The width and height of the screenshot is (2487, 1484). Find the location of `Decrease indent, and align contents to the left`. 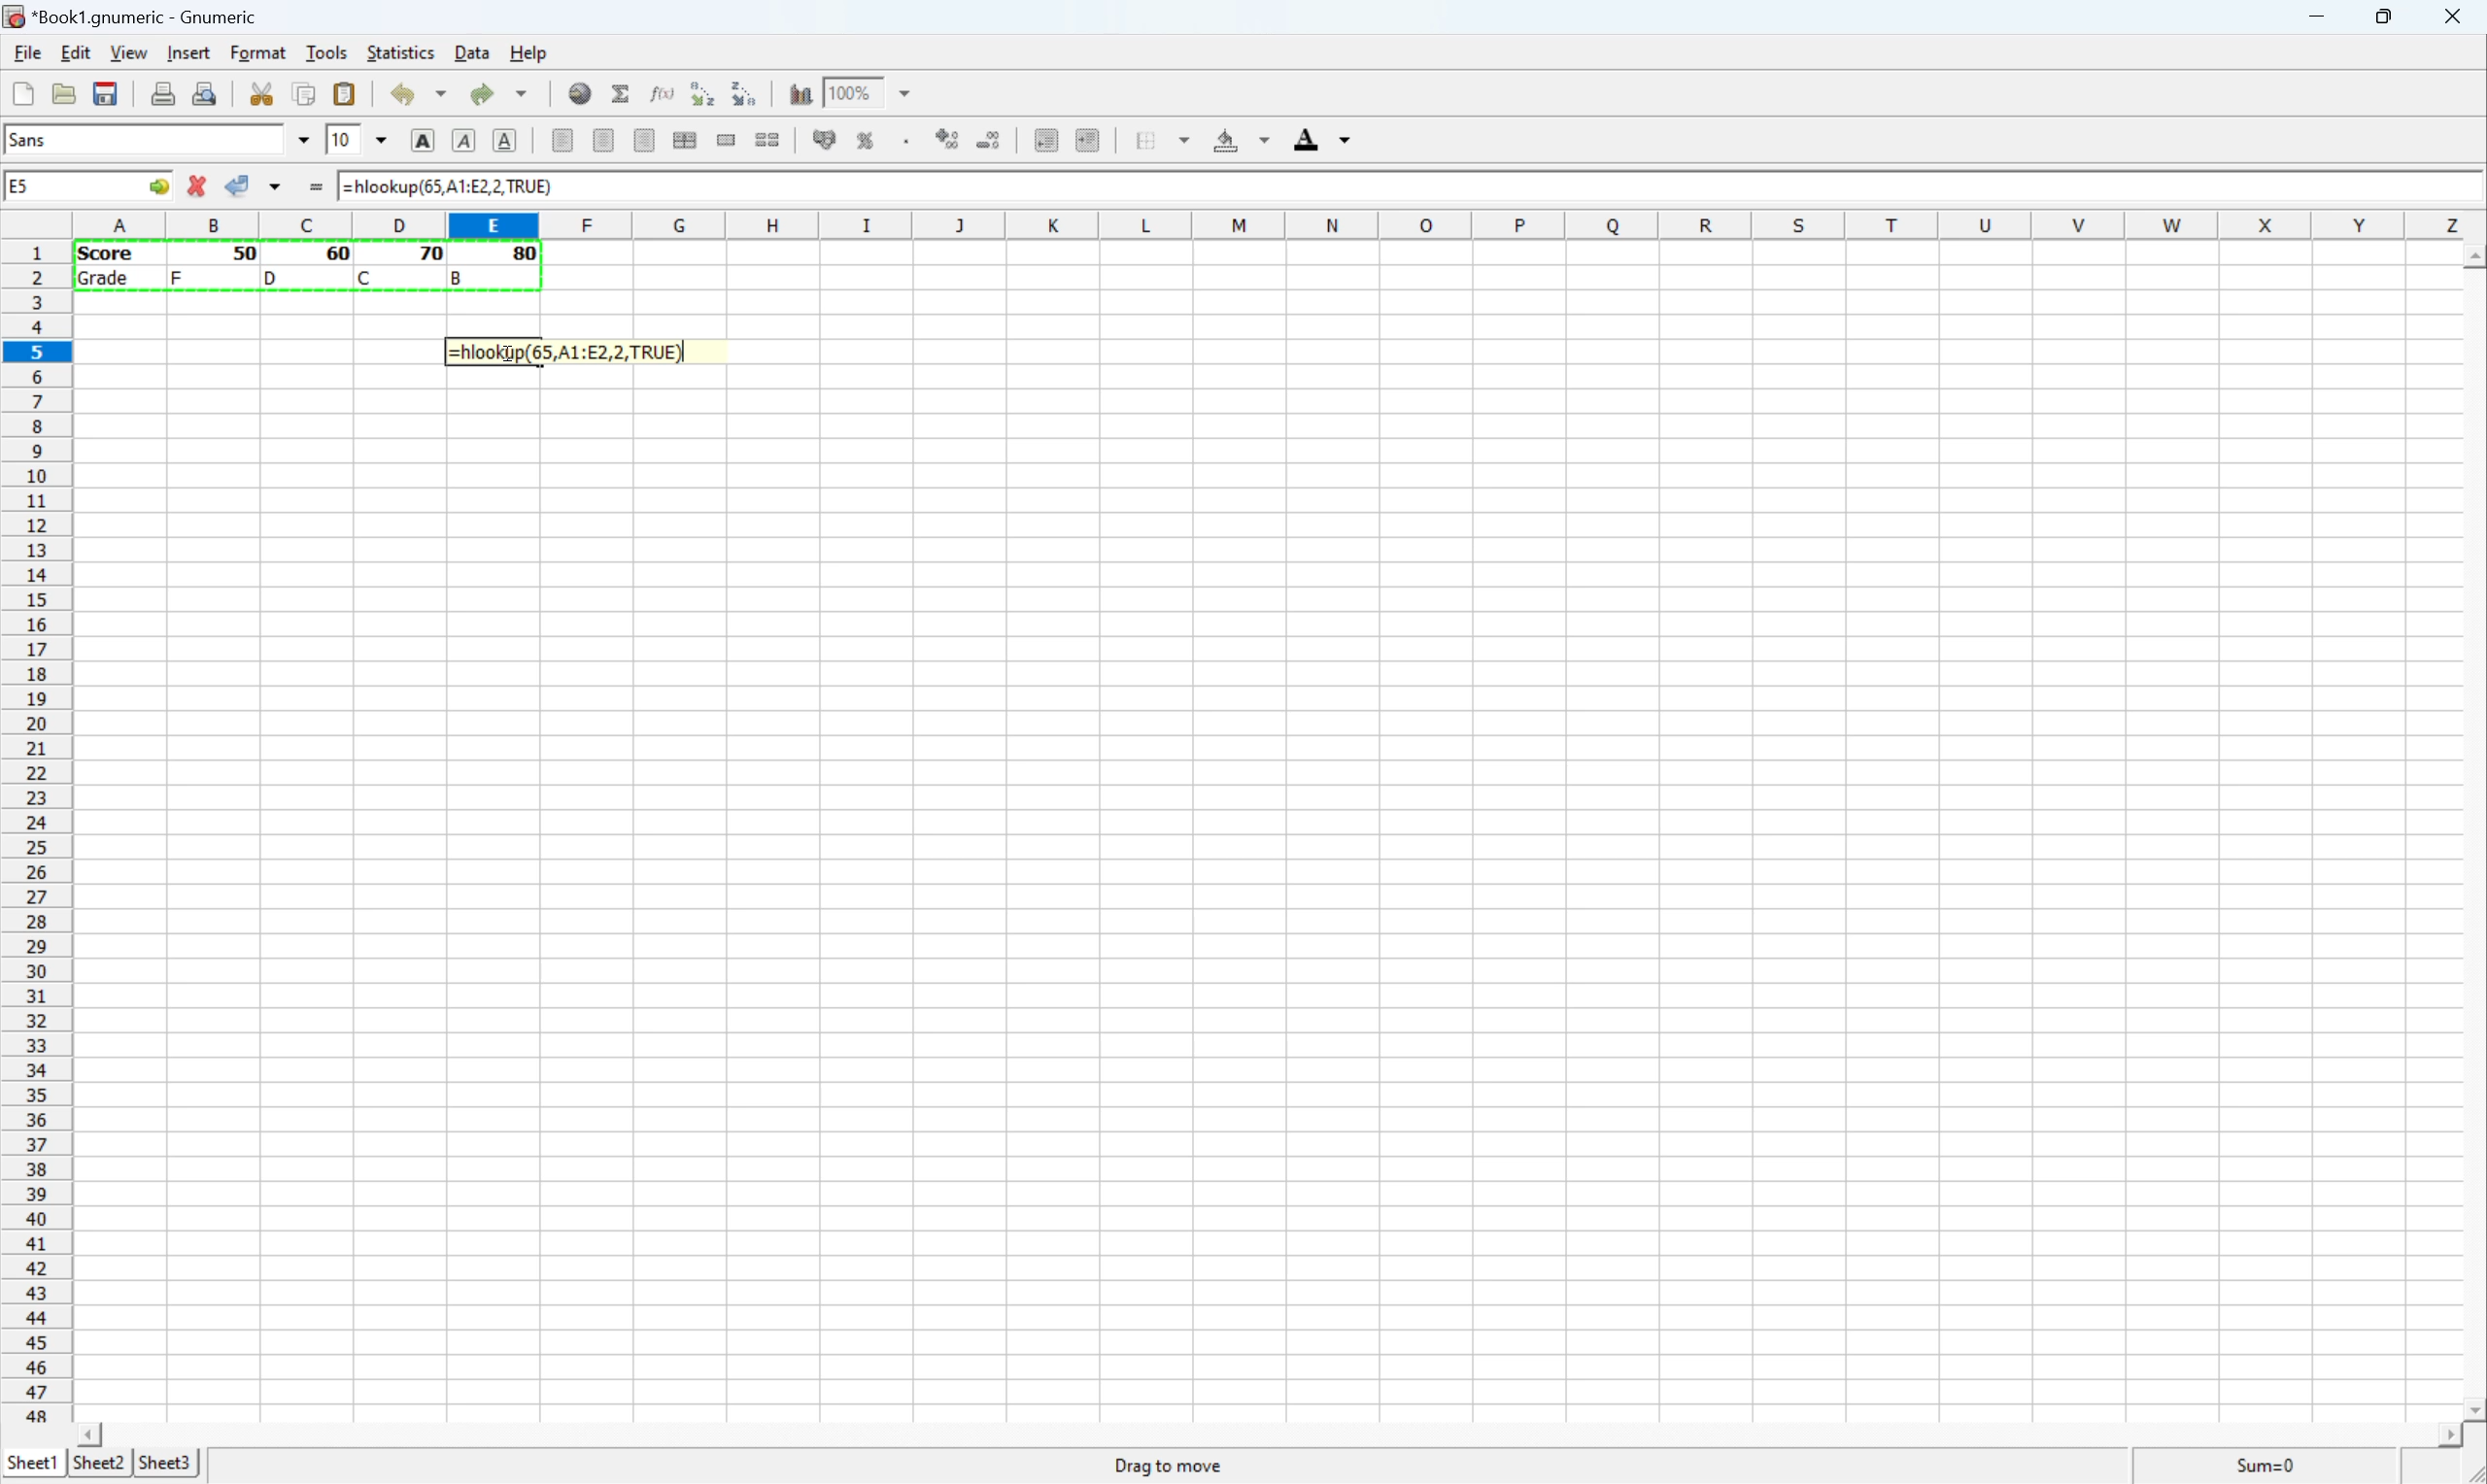

Decrease indent, and align contents to the left is located at coordinates (1040, 141).